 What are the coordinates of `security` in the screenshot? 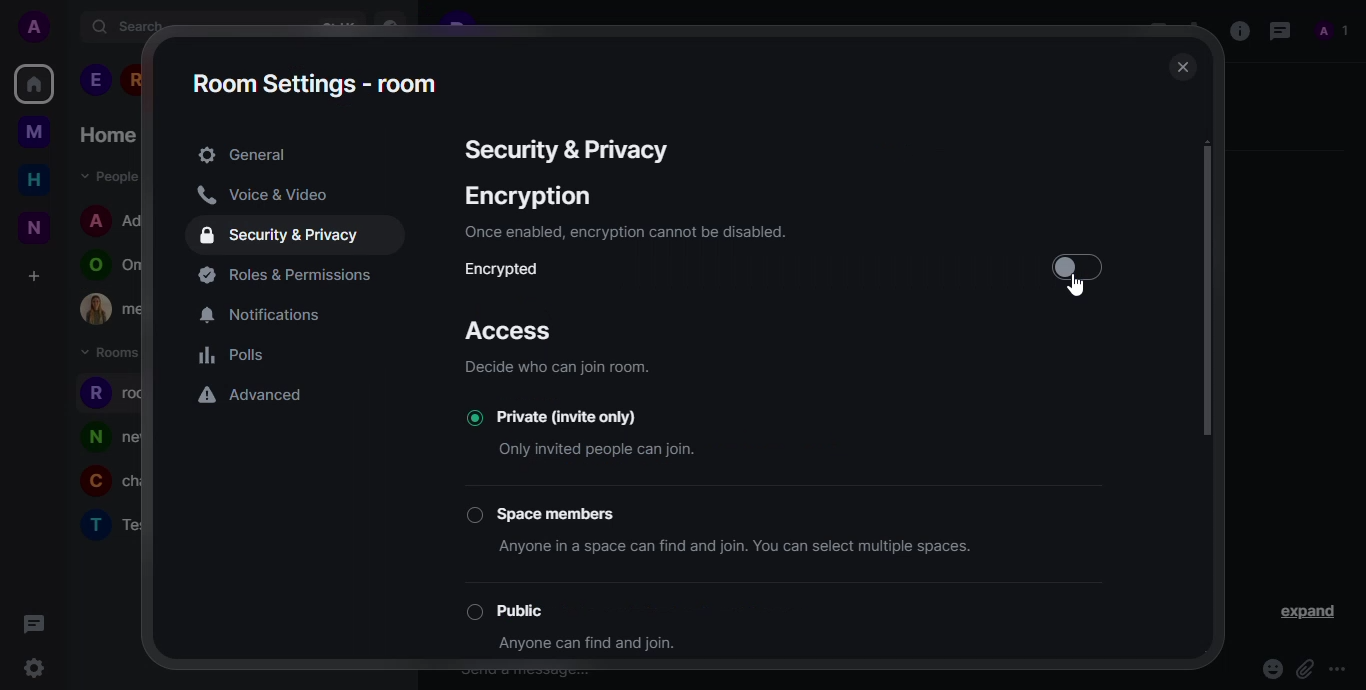 It's located at (283, 236).